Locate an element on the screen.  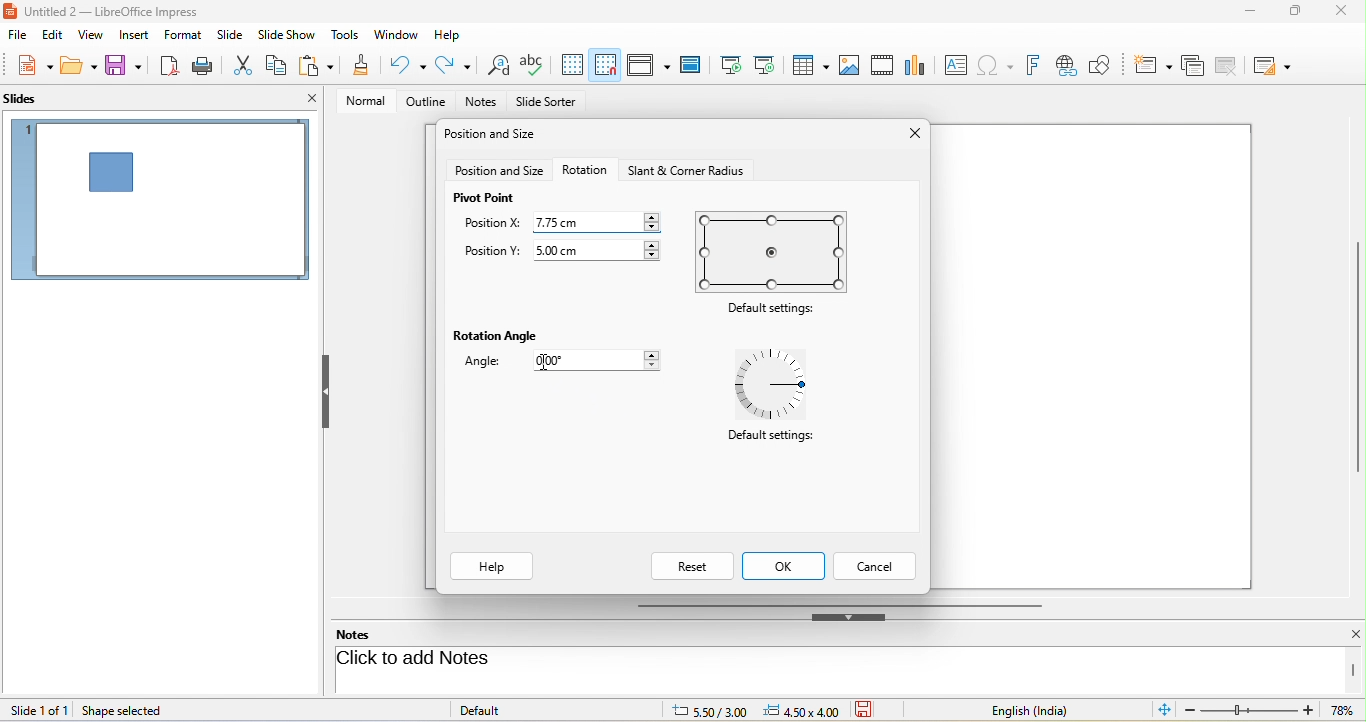
paste is located at coordinates (319, 67).